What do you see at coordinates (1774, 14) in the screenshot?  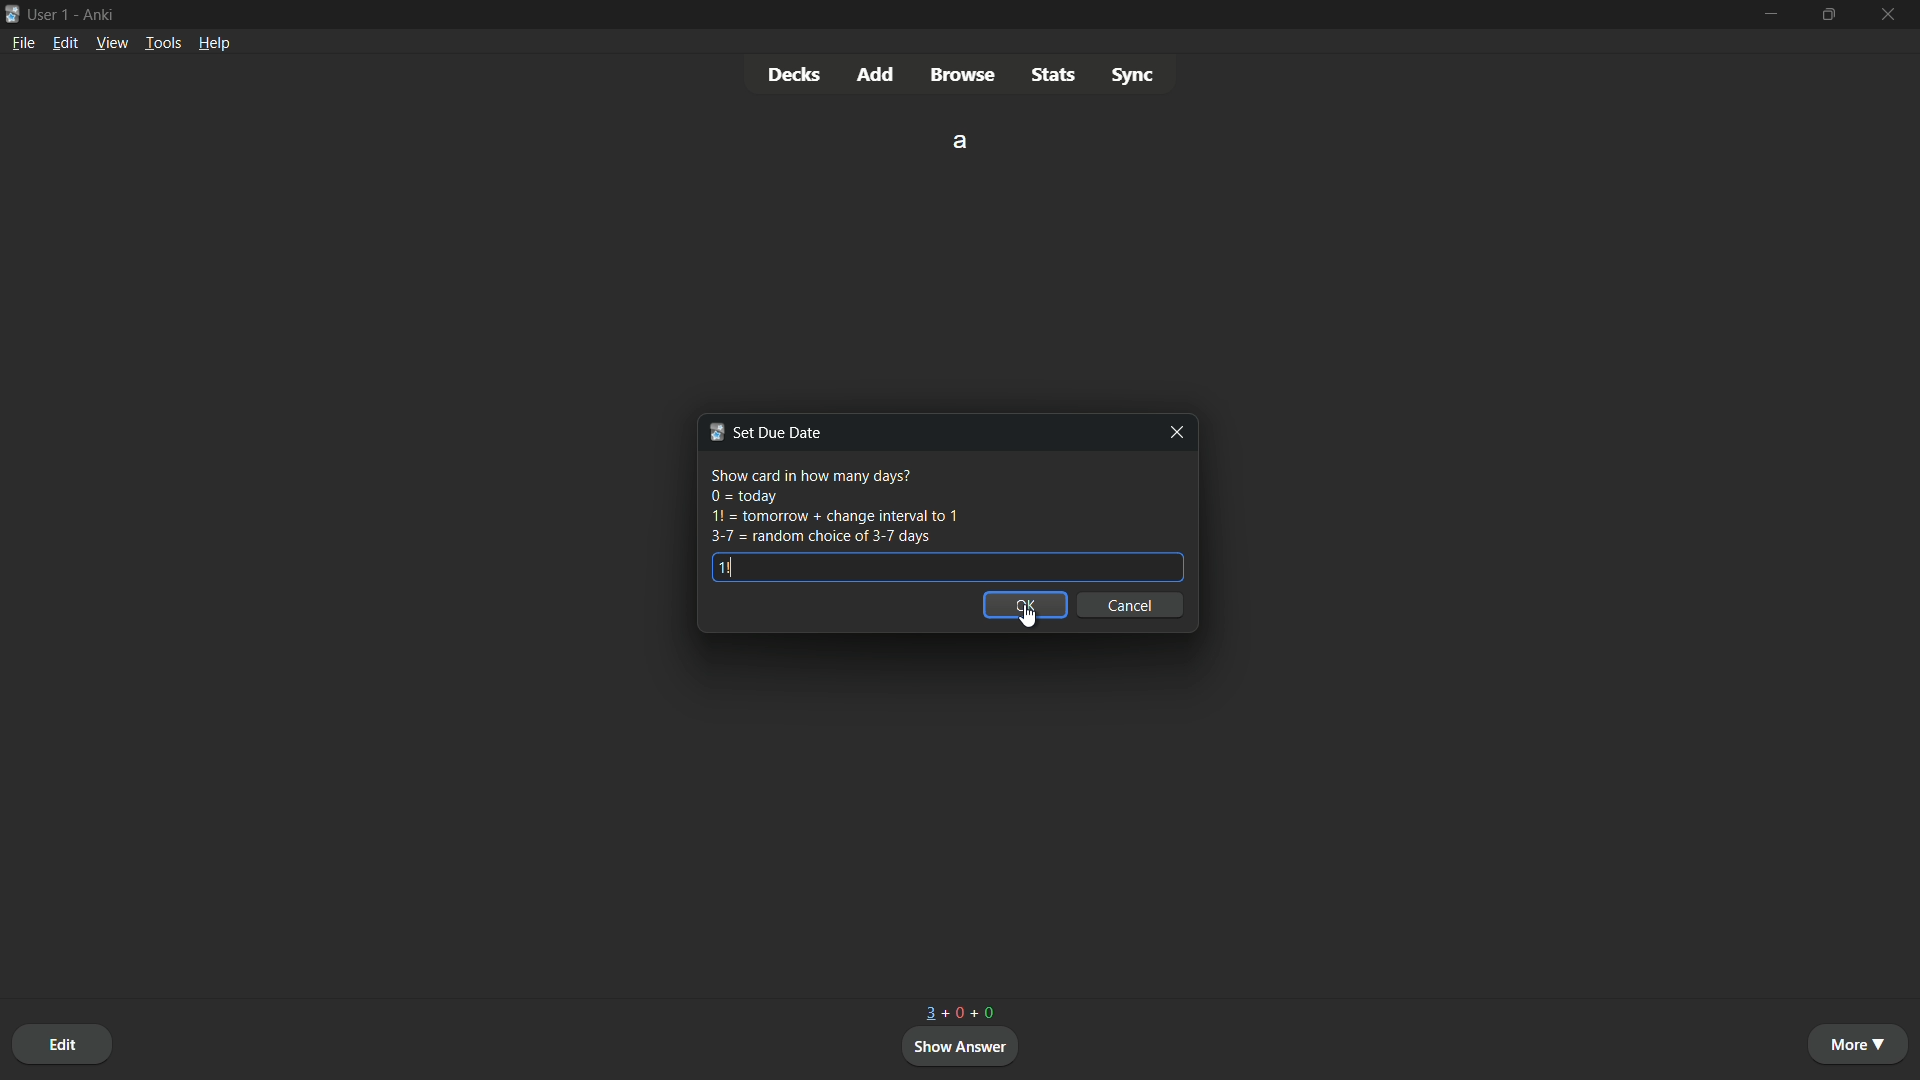 I see `minimize` at bounding box center [1774, 14].